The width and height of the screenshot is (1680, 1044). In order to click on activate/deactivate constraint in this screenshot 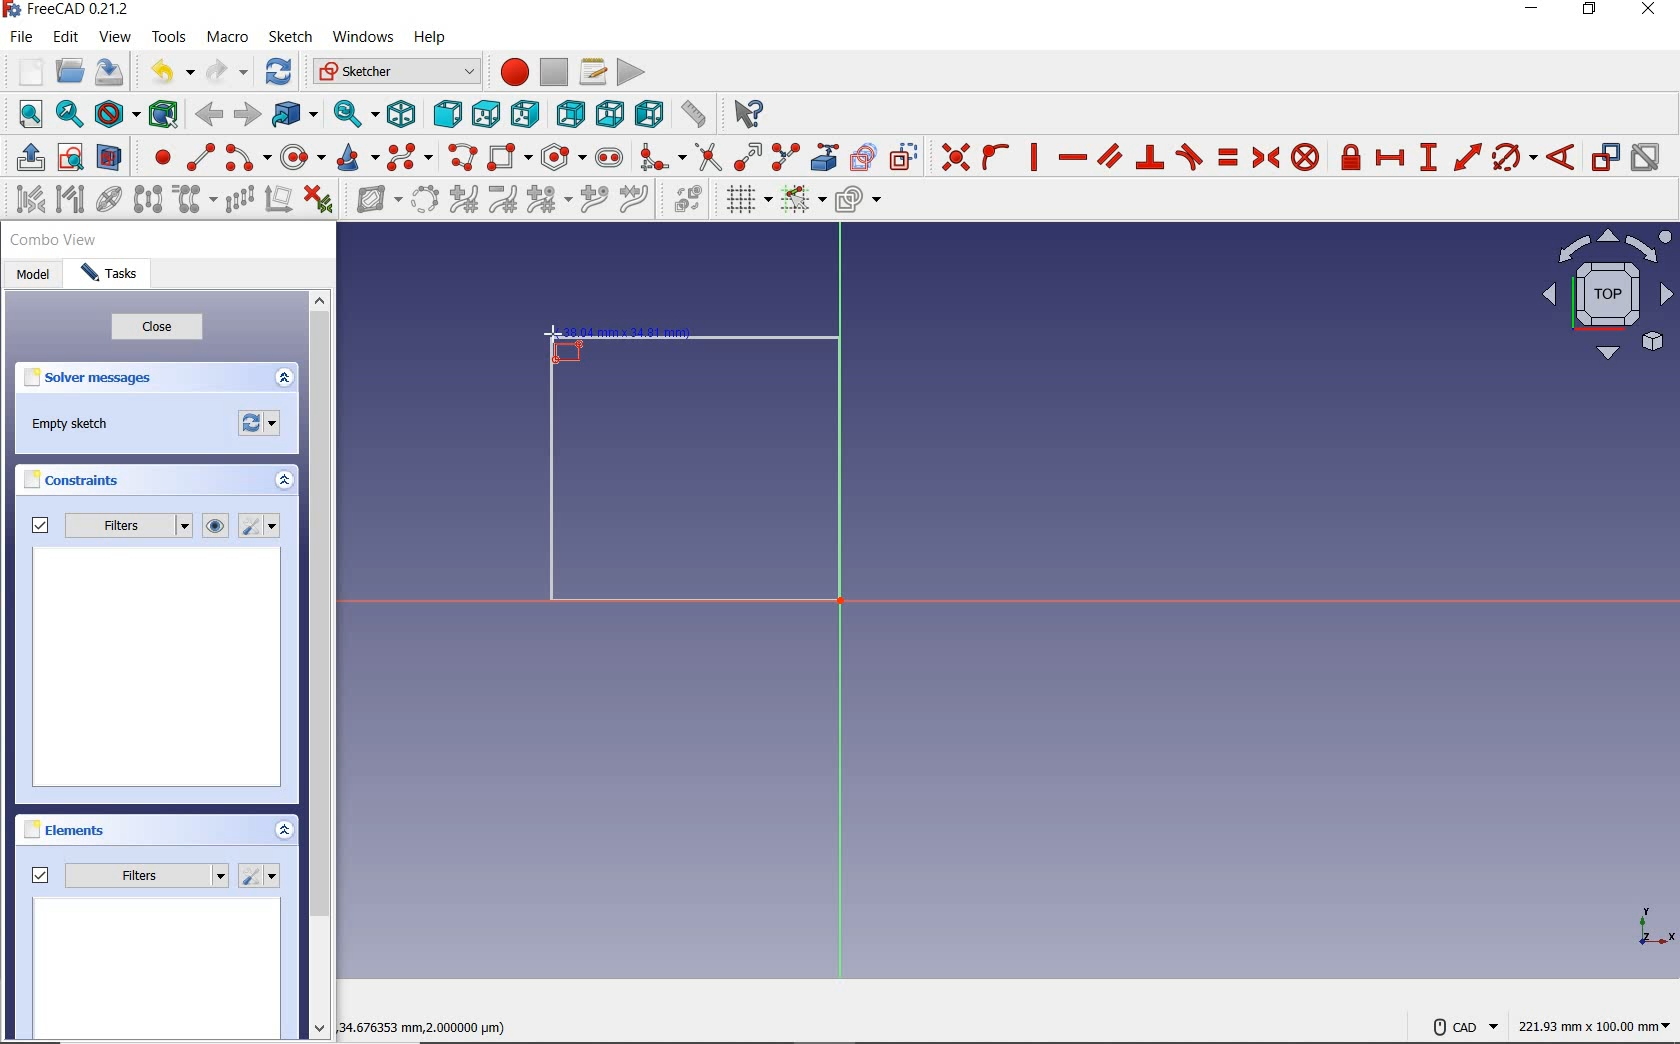, I will do `click(1647, 159)`.